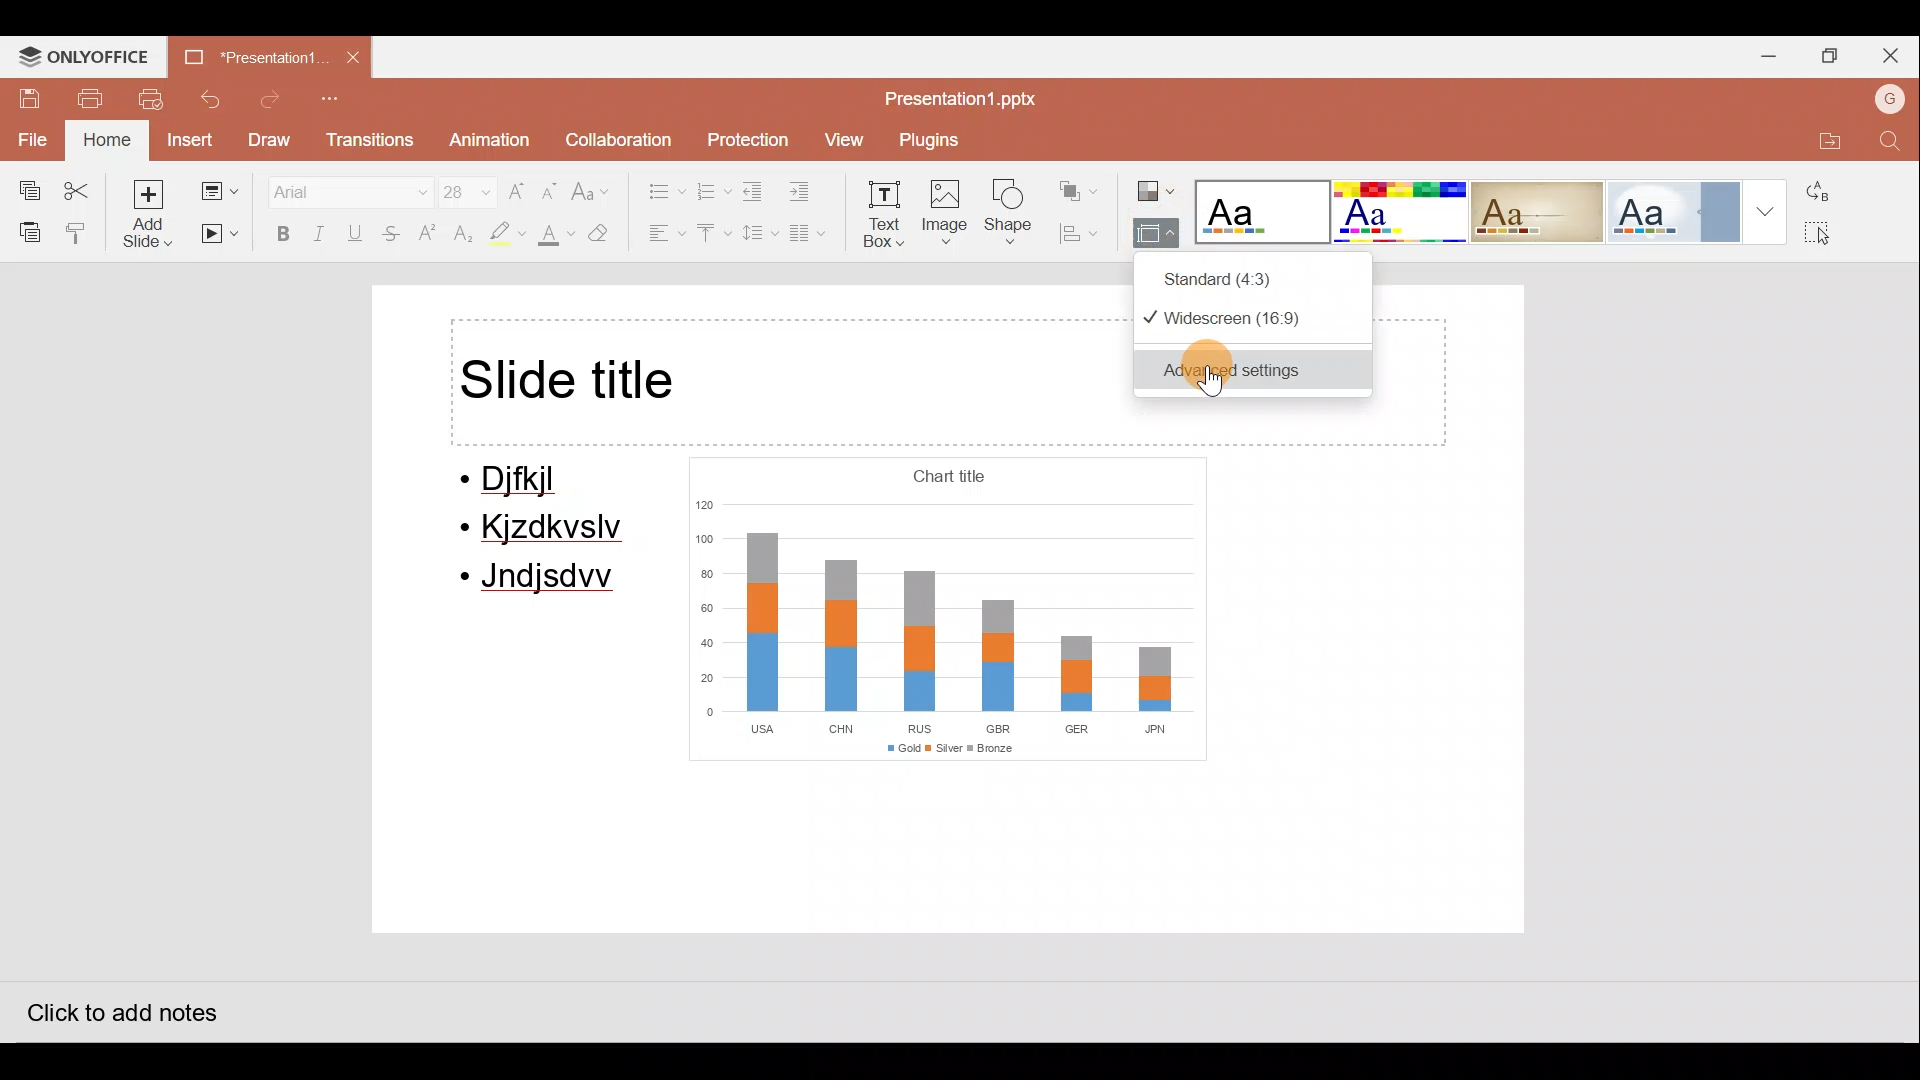  Describe the element at coordinates (1250, 318) in the screenshot. I see `Widescreen` at that location.